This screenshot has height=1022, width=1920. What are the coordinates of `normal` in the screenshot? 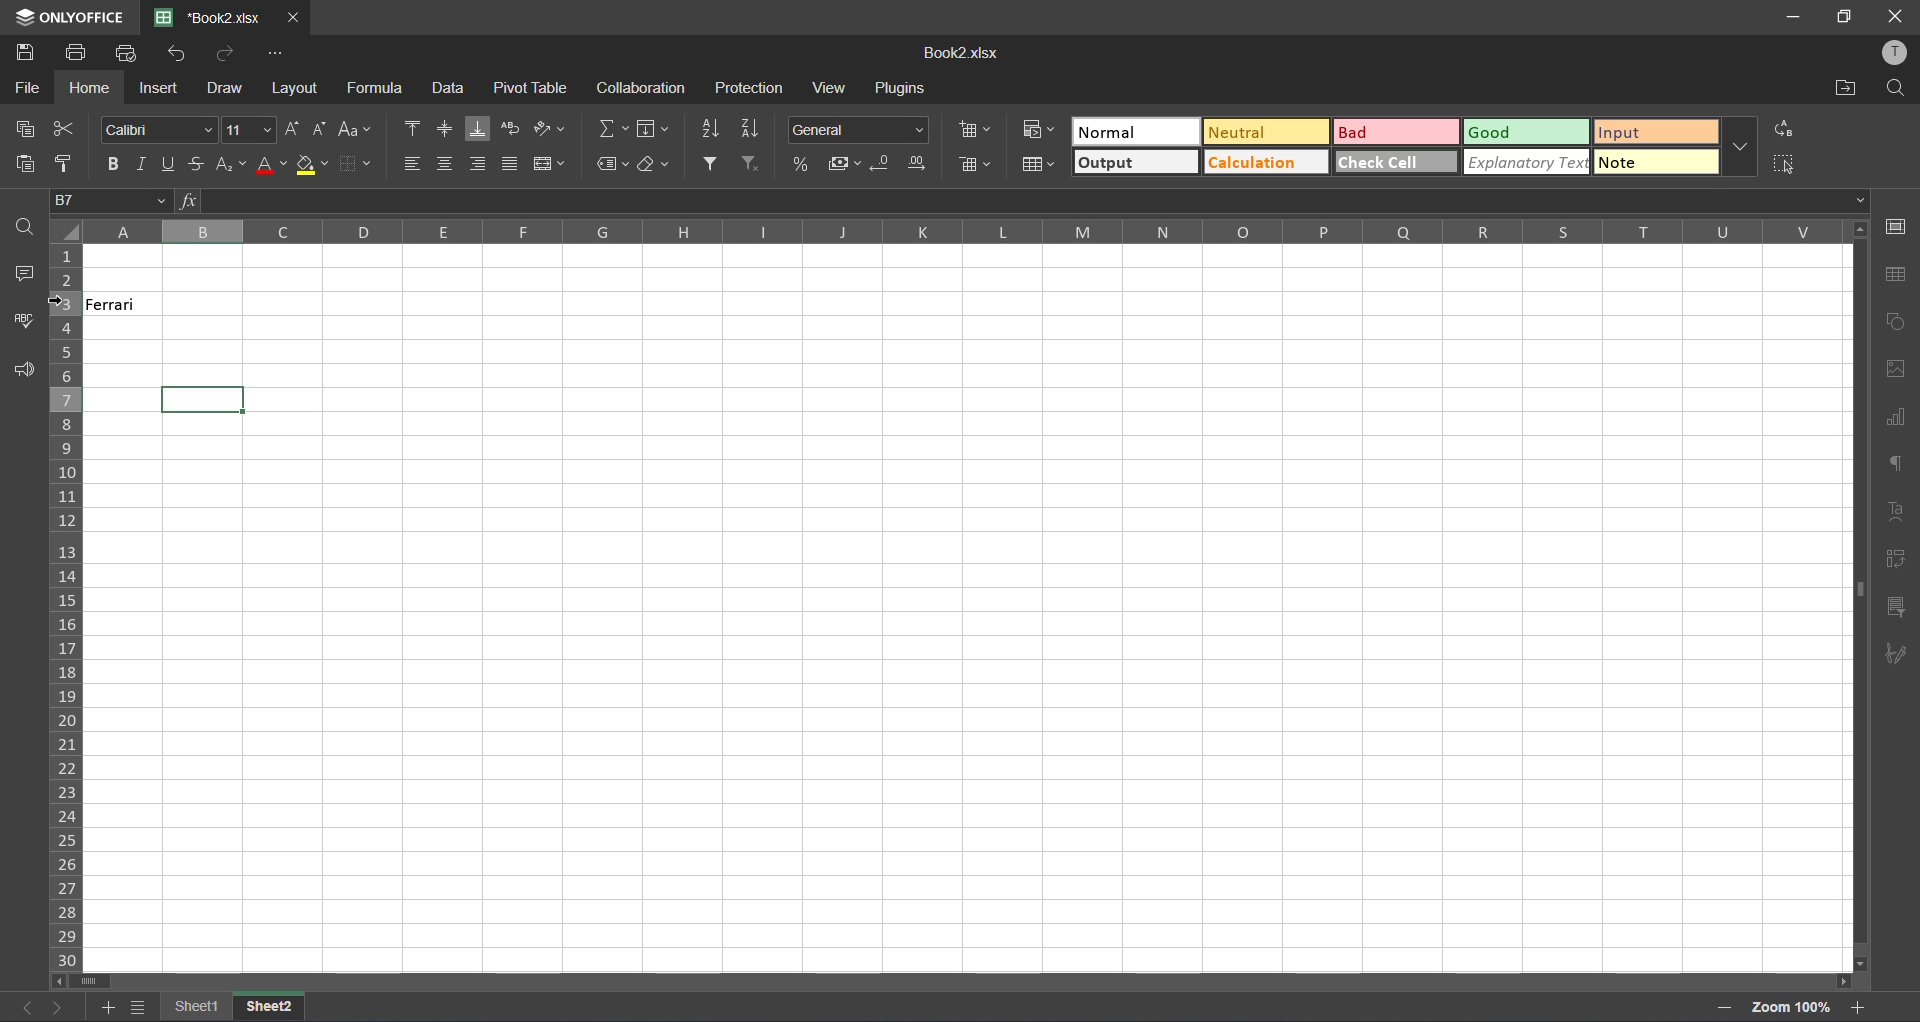 It's located at (1116, 129).